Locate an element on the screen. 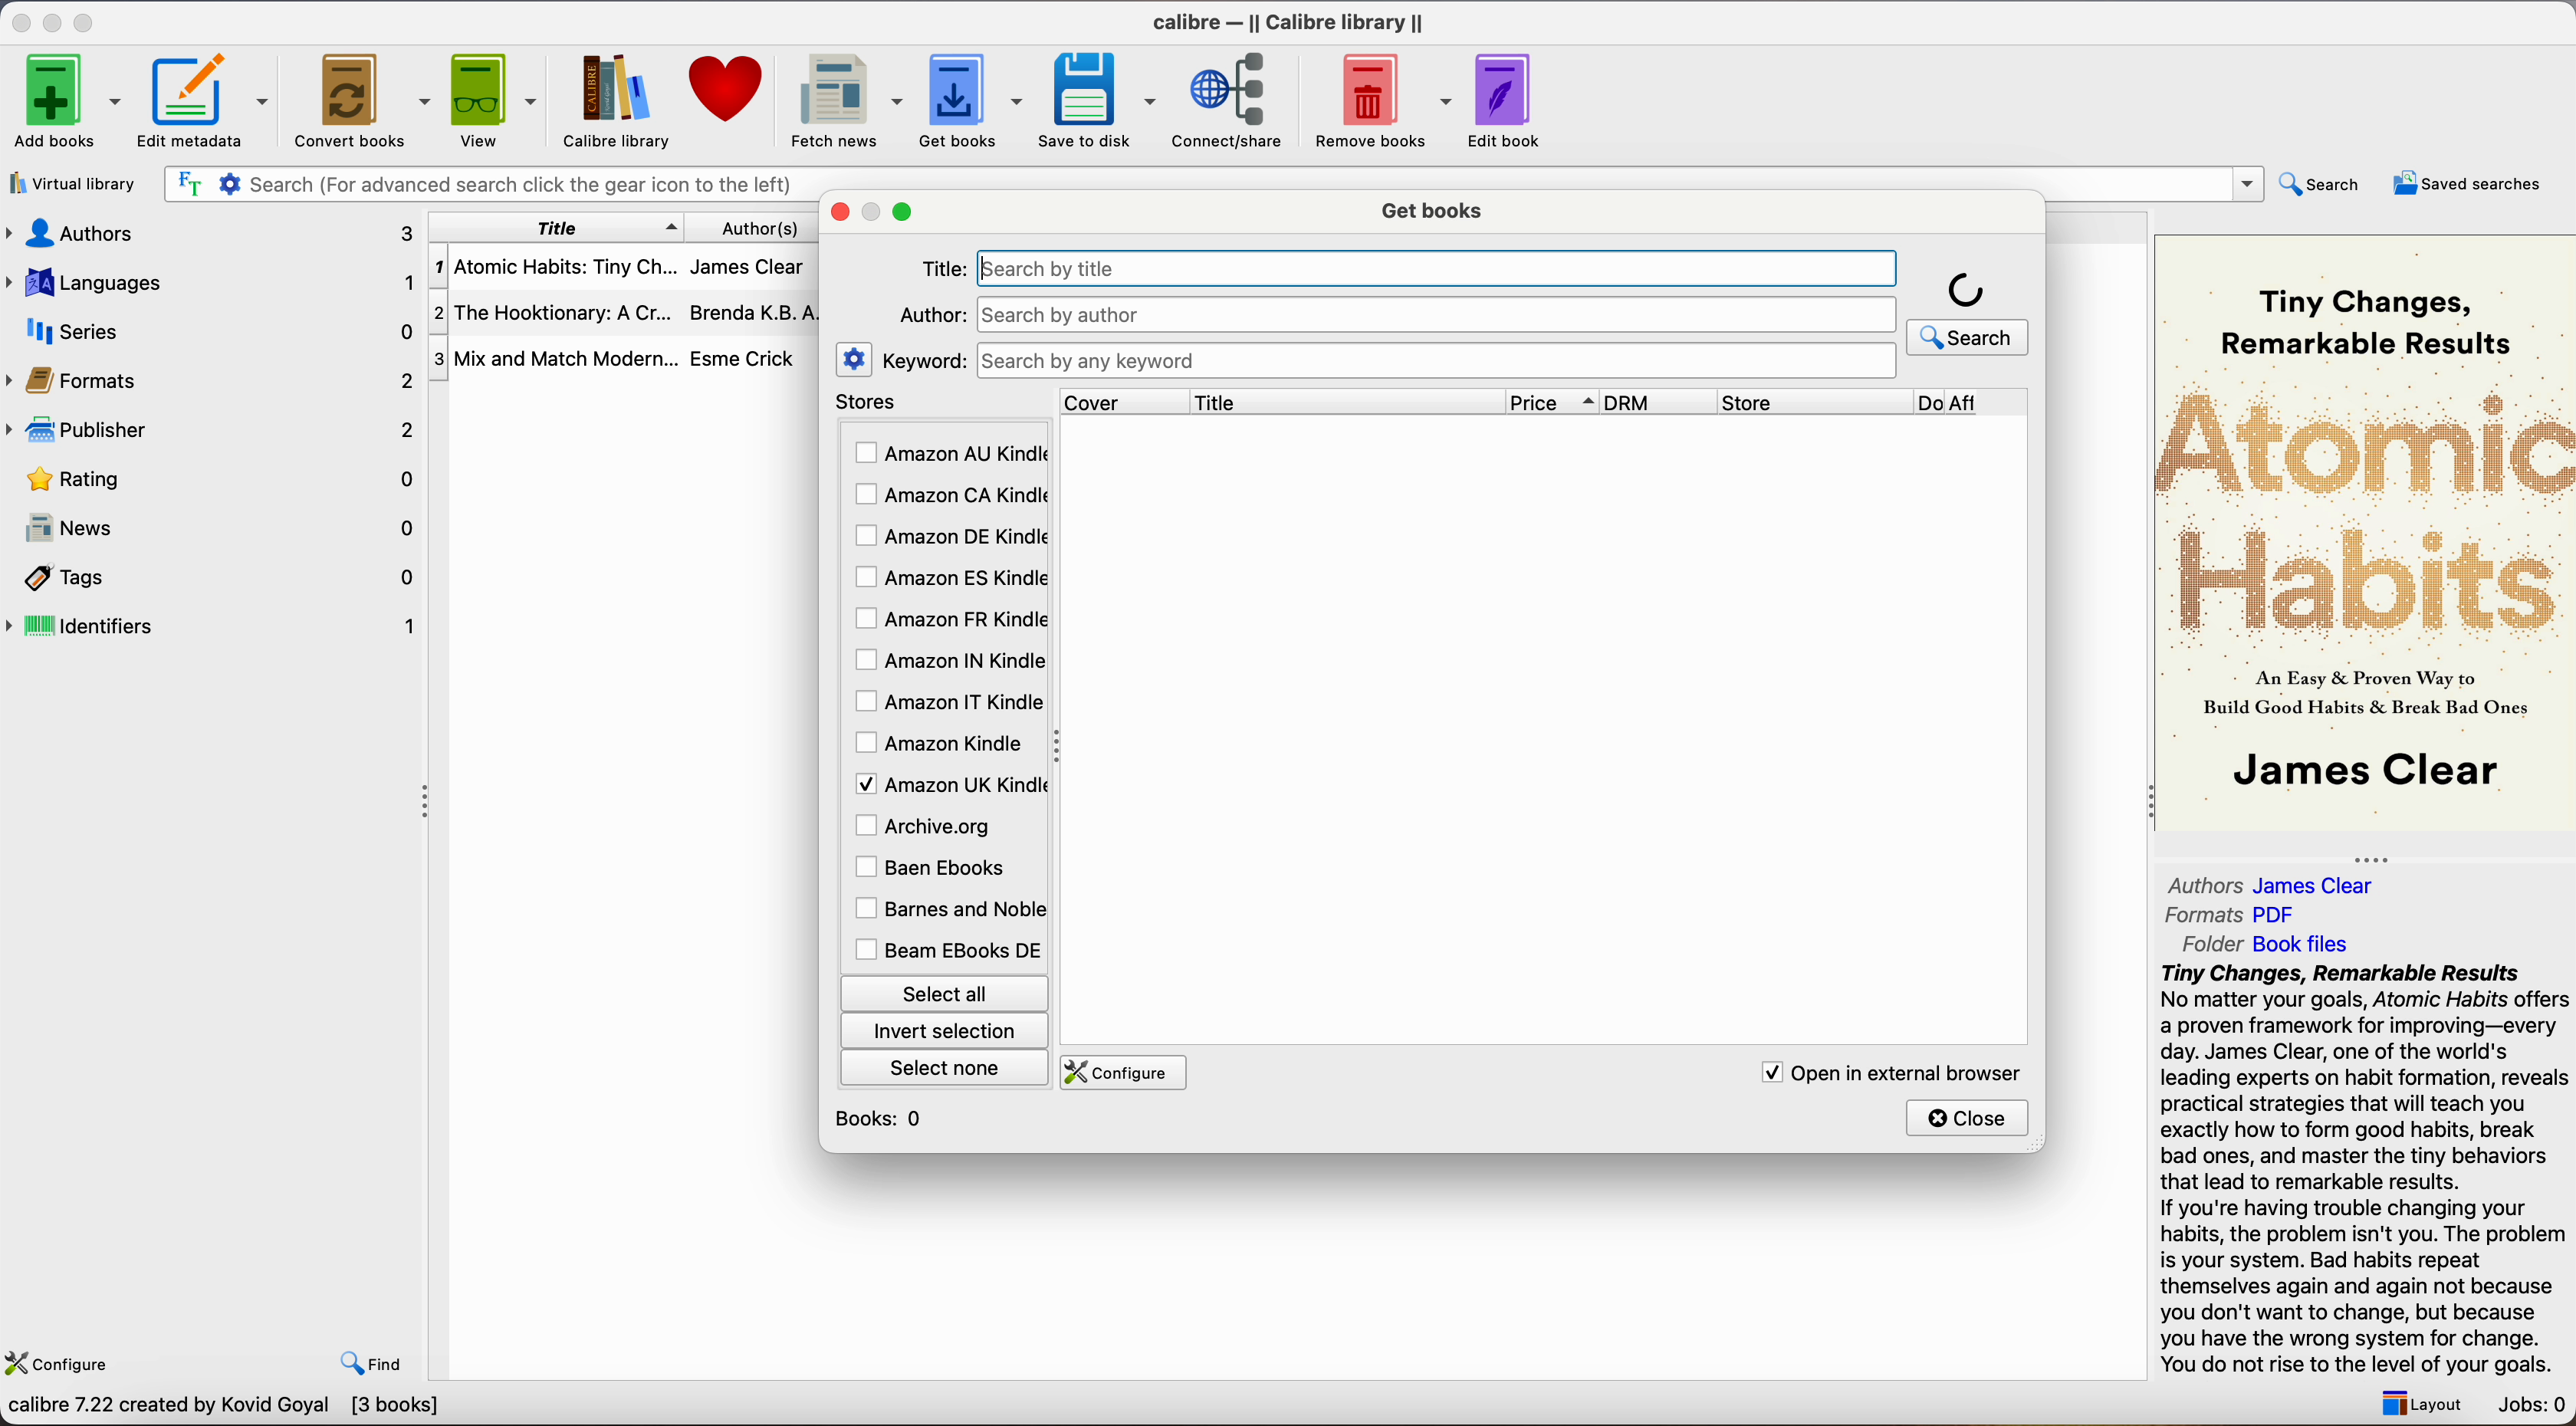 This screenshot has width=2576, height=1426. archieve.org is located at coordinates (927, 825).